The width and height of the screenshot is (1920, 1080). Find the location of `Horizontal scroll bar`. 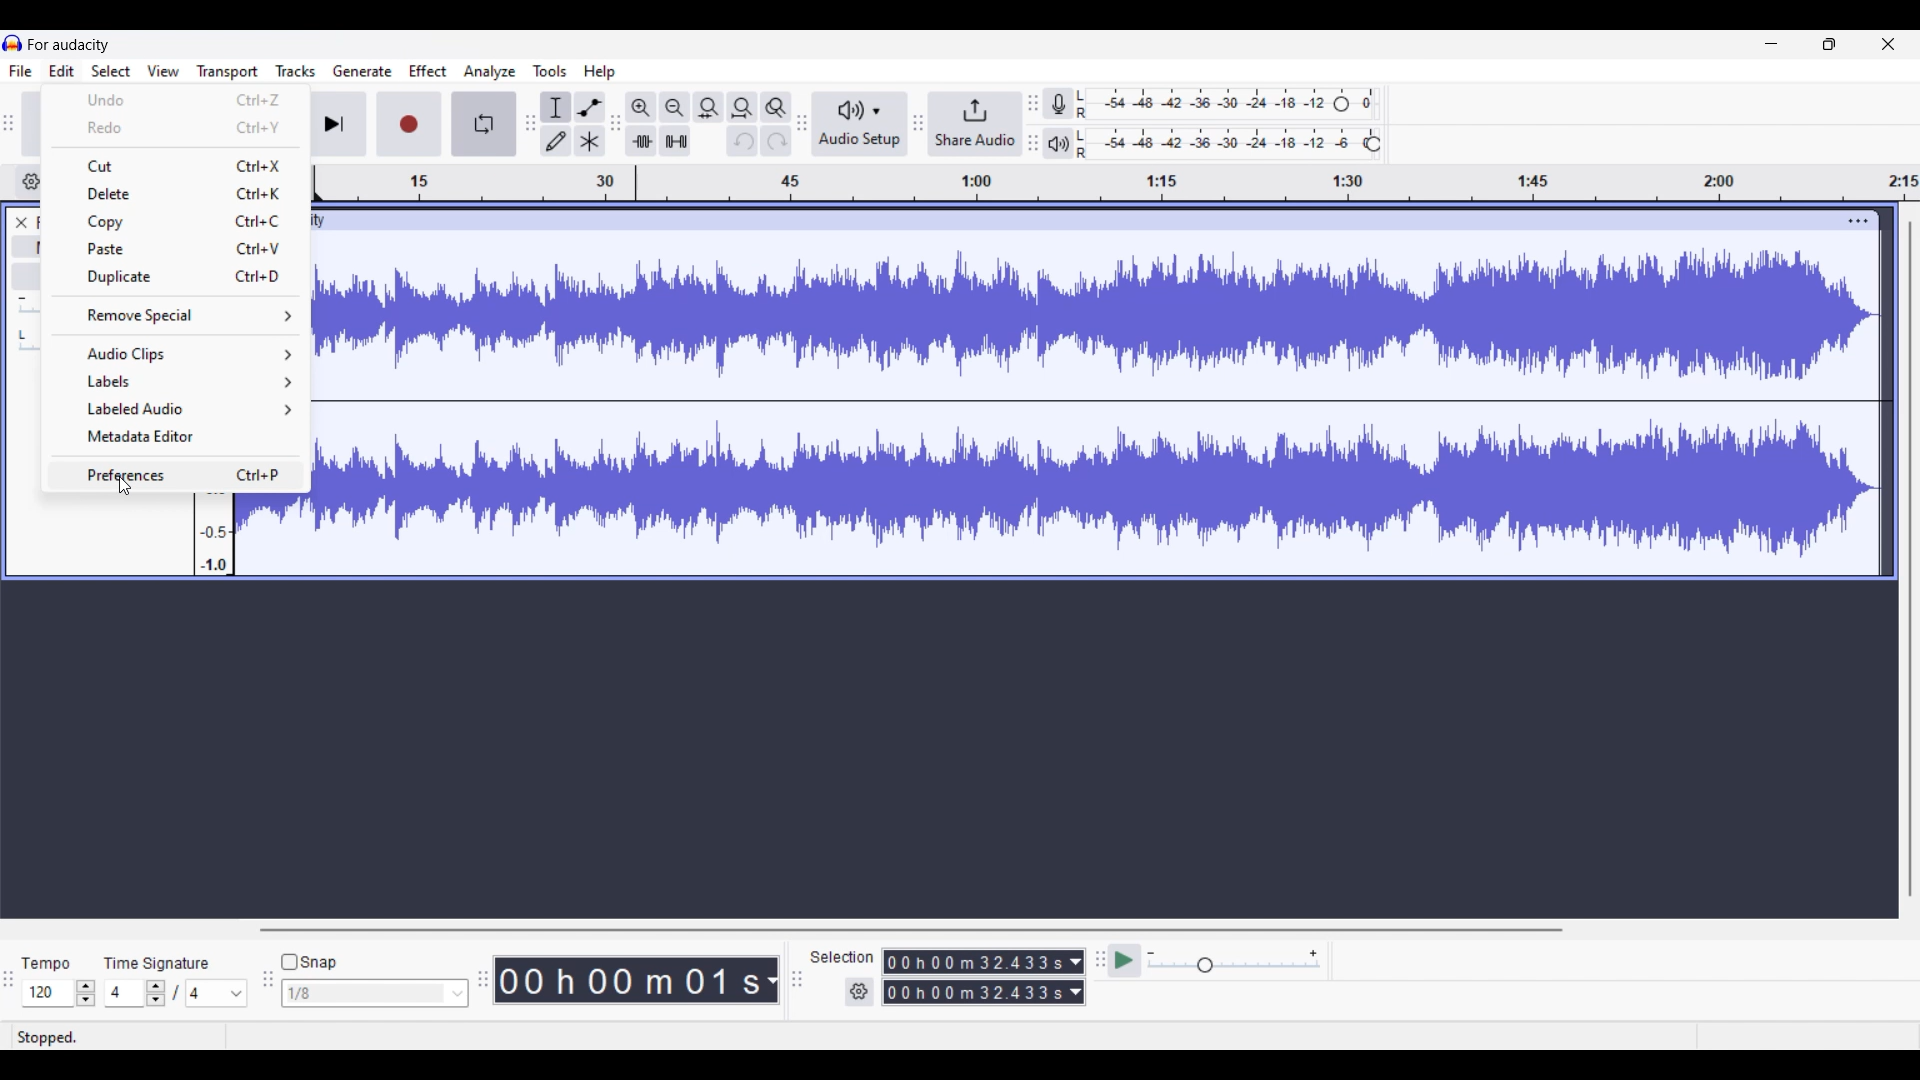

Horizontal scroll bar is located at coordinates (909, 930).